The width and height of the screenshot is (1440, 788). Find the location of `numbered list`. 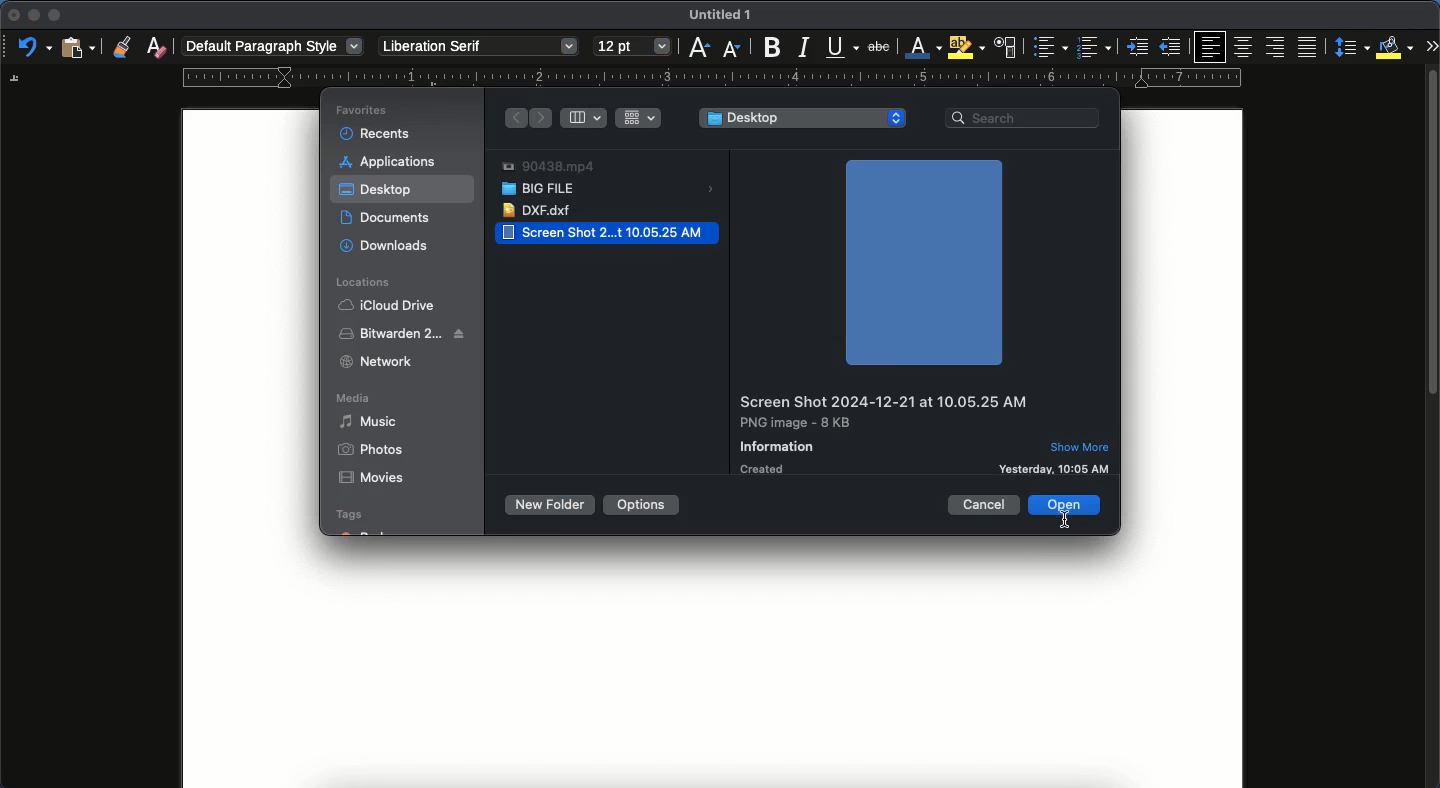

numbered list is located at coordinates (1093, 49).